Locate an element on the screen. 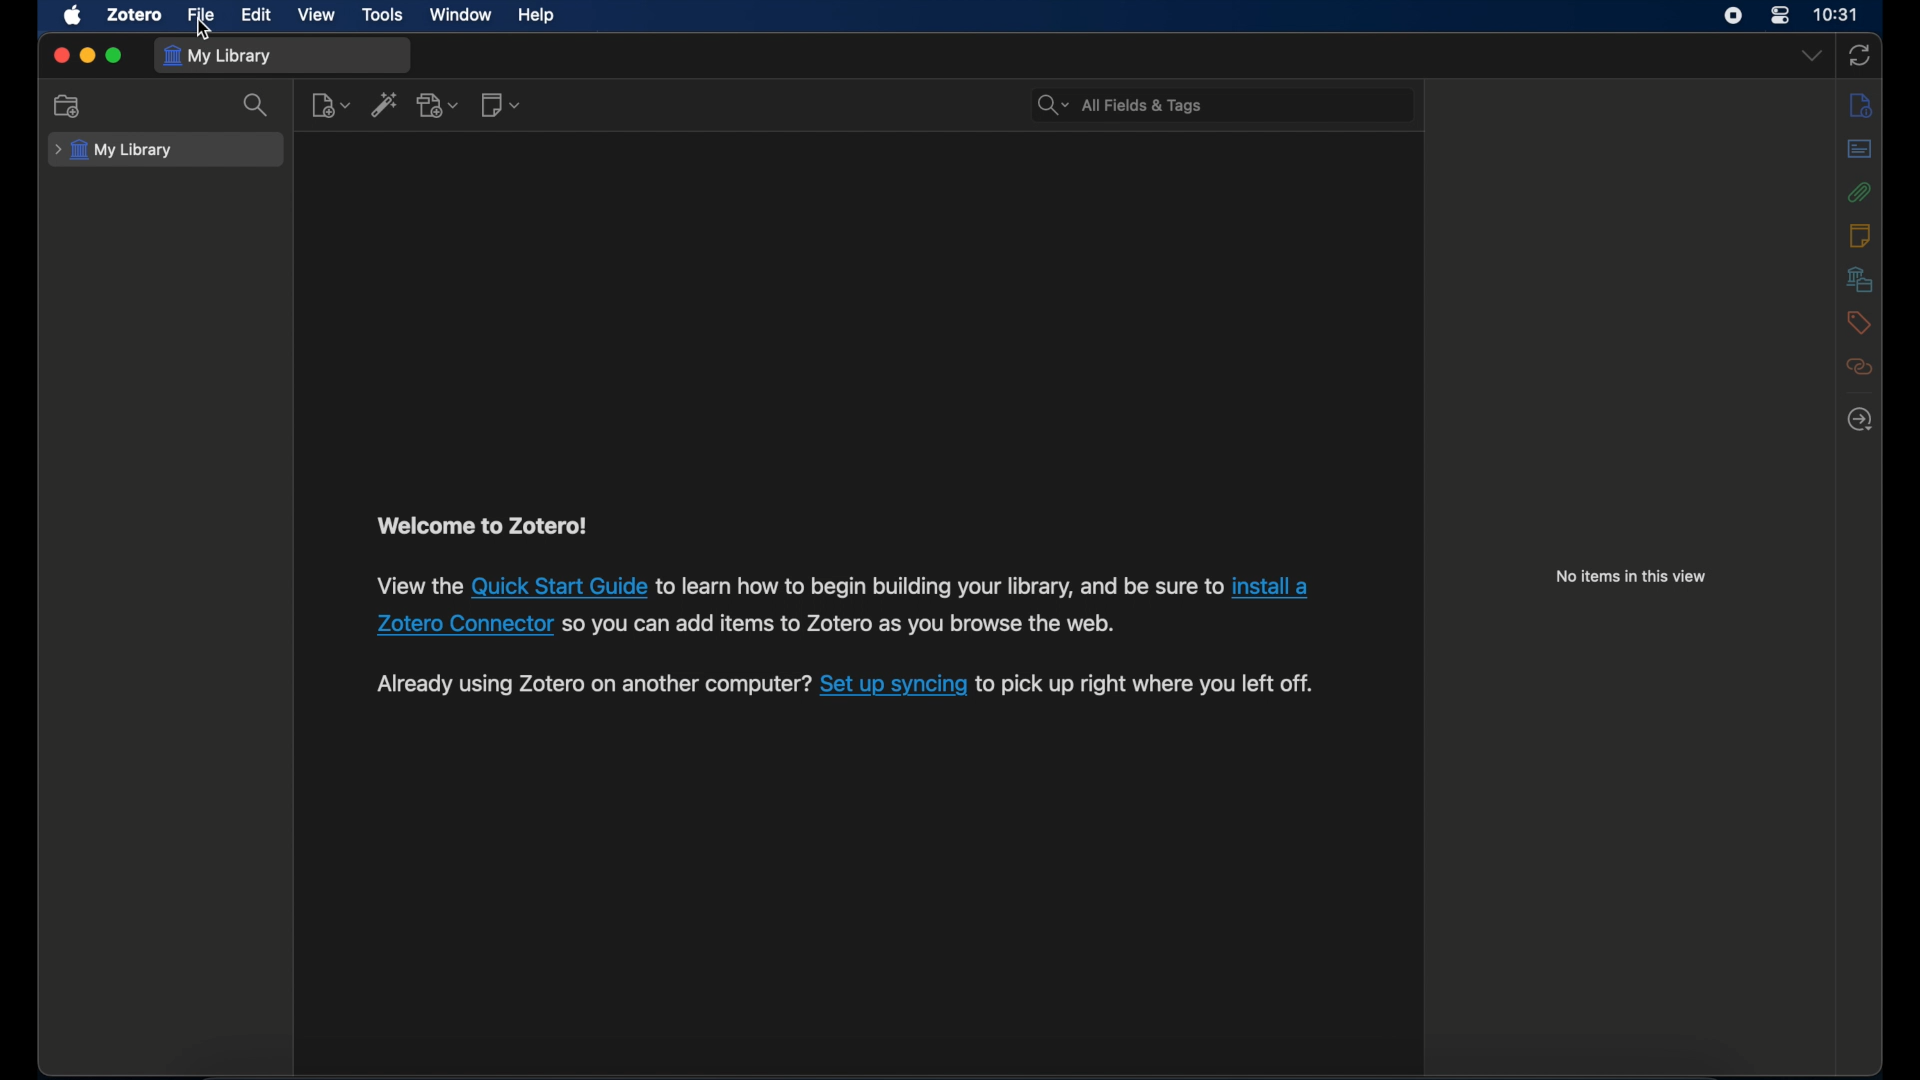 Image resolution: width=1920 pixels, height=1080 pixels. file is located at coordinates (200, 16).